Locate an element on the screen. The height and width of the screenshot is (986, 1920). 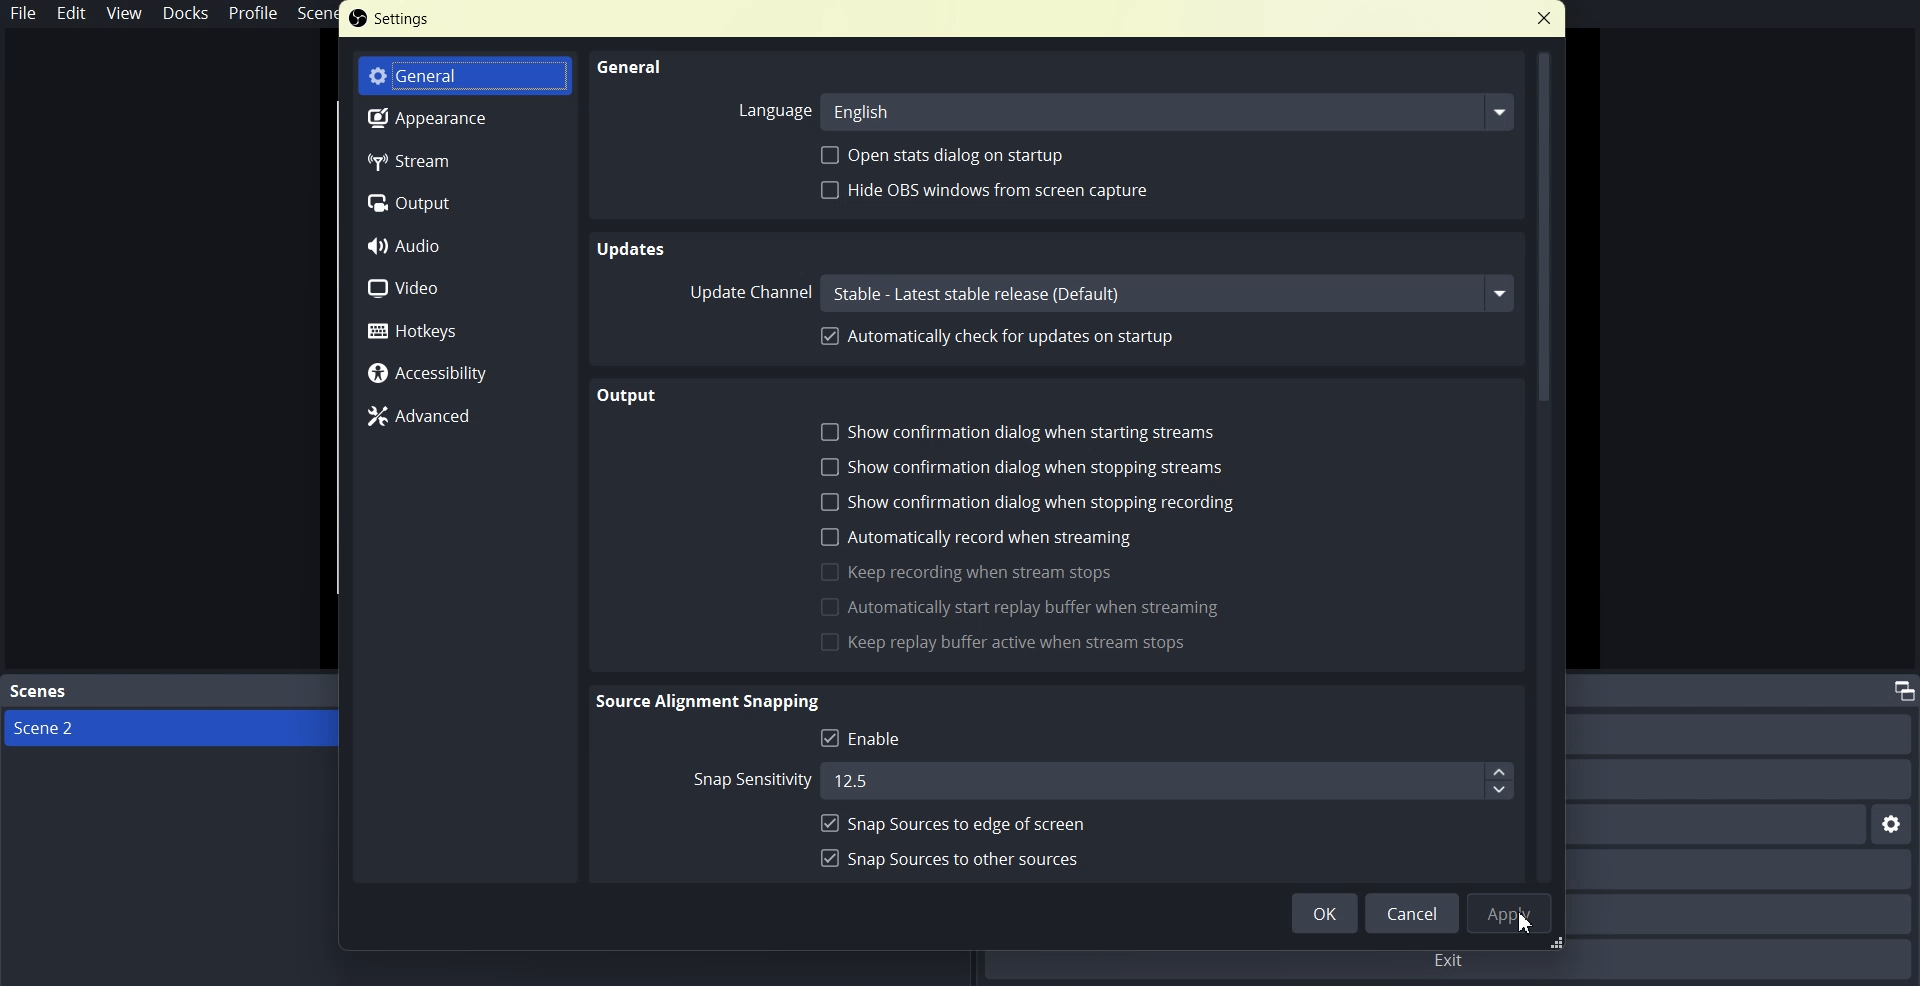
Keep recording when stream stops is located at coordinates (967, 572).